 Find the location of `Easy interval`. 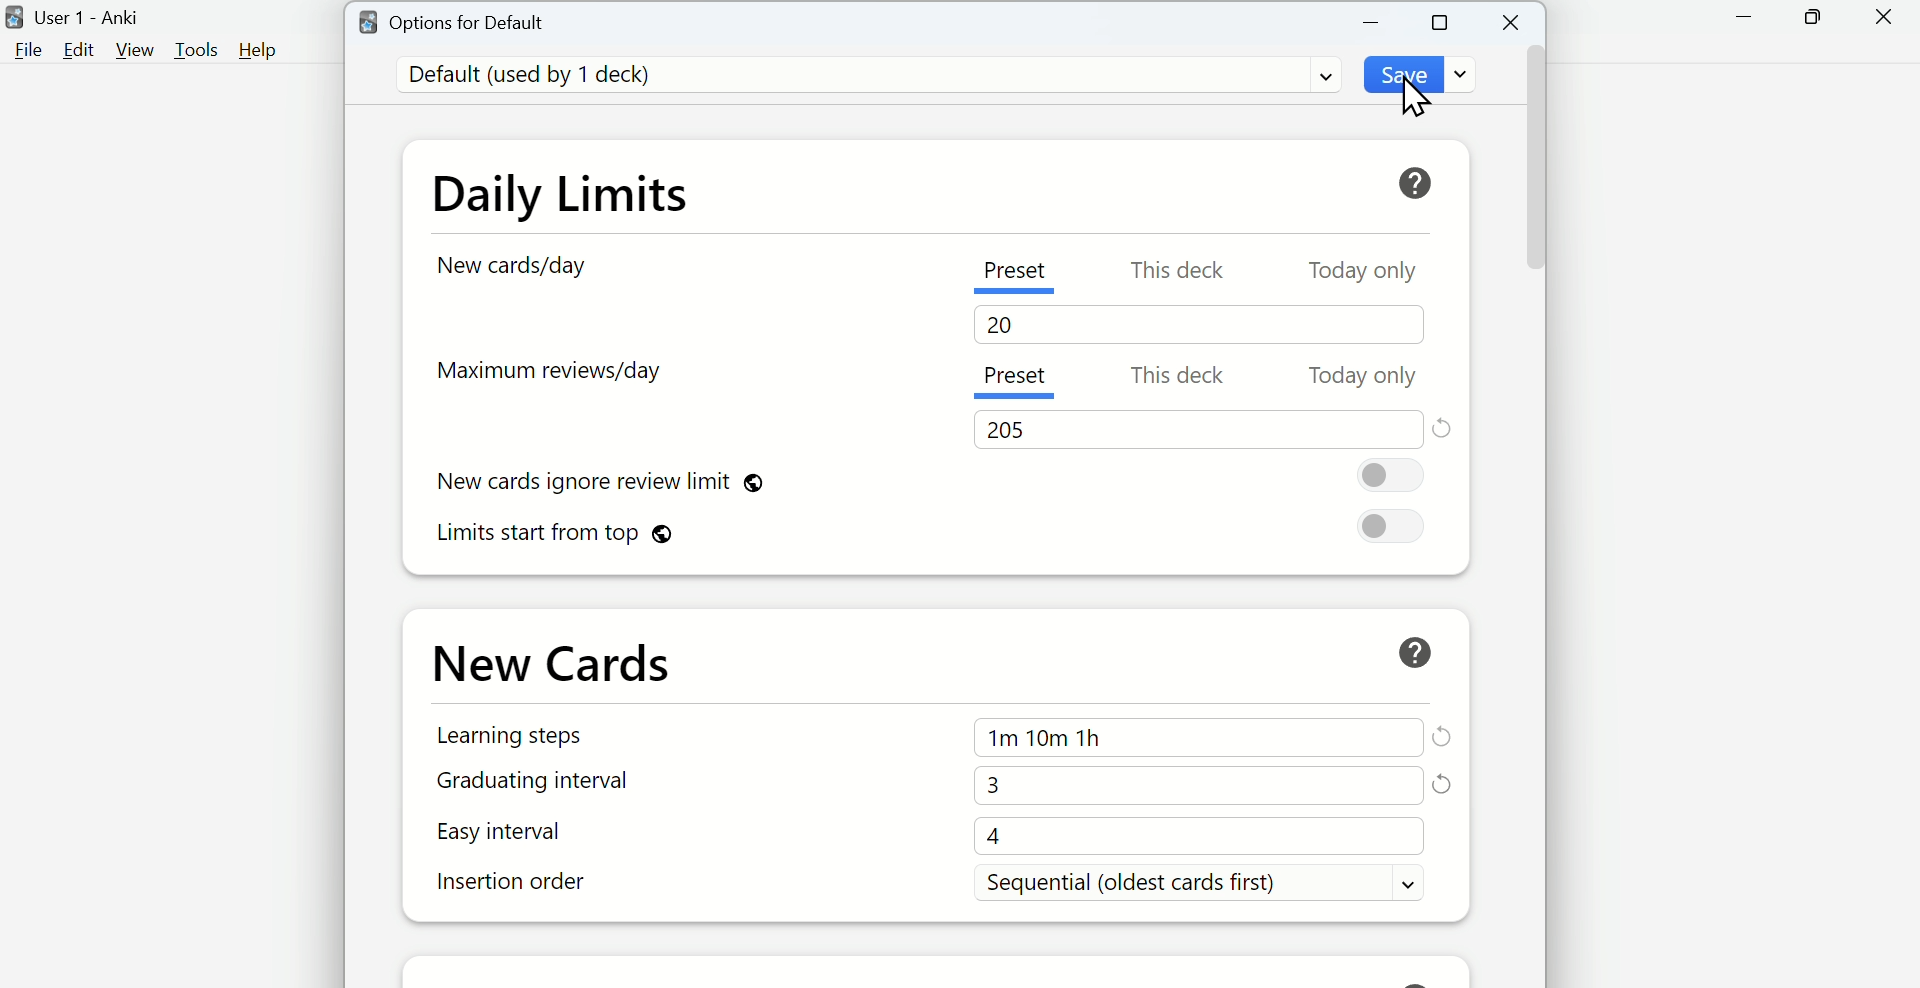

Easy interval is located at coordinates (523, 835).